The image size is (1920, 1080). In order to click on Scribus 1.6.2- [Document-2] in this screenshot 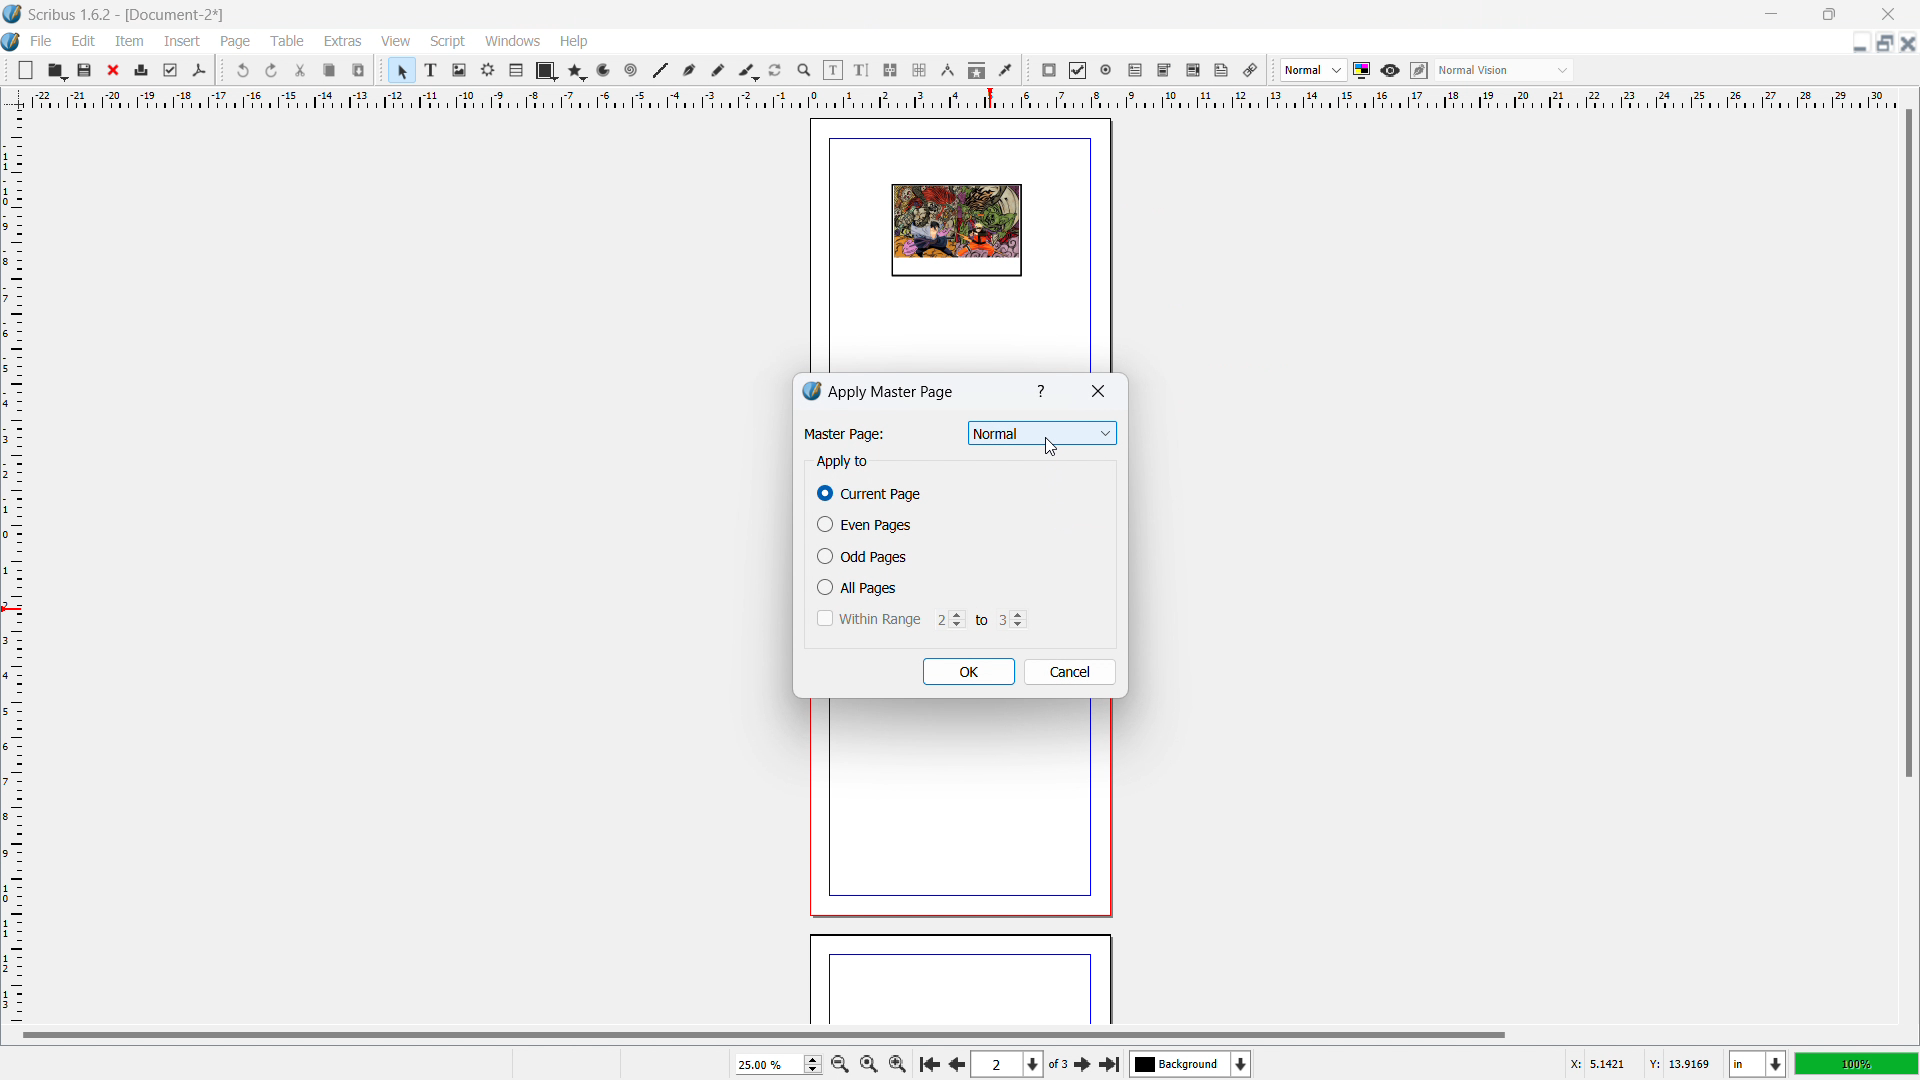, I will do `click(129, 14)`.